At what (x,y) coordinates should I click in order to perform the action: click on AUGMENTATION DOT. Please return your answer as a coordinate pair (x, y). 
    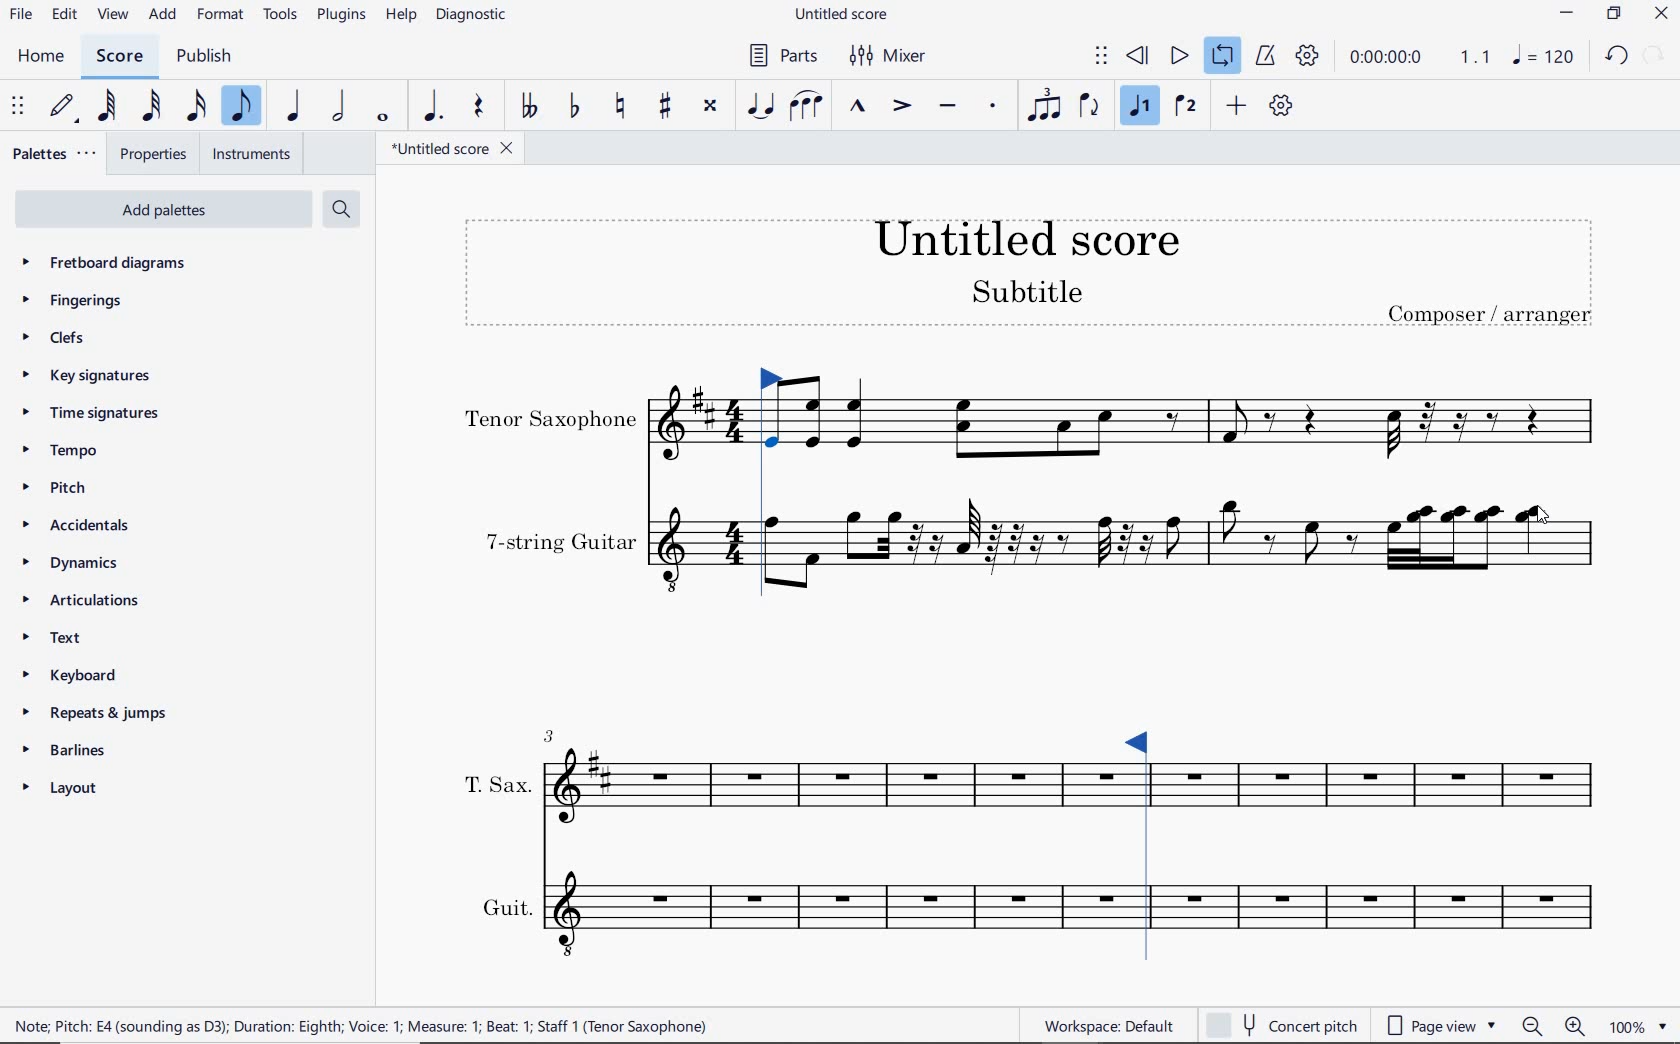
    Looking at the image, I should click on (434, 107).